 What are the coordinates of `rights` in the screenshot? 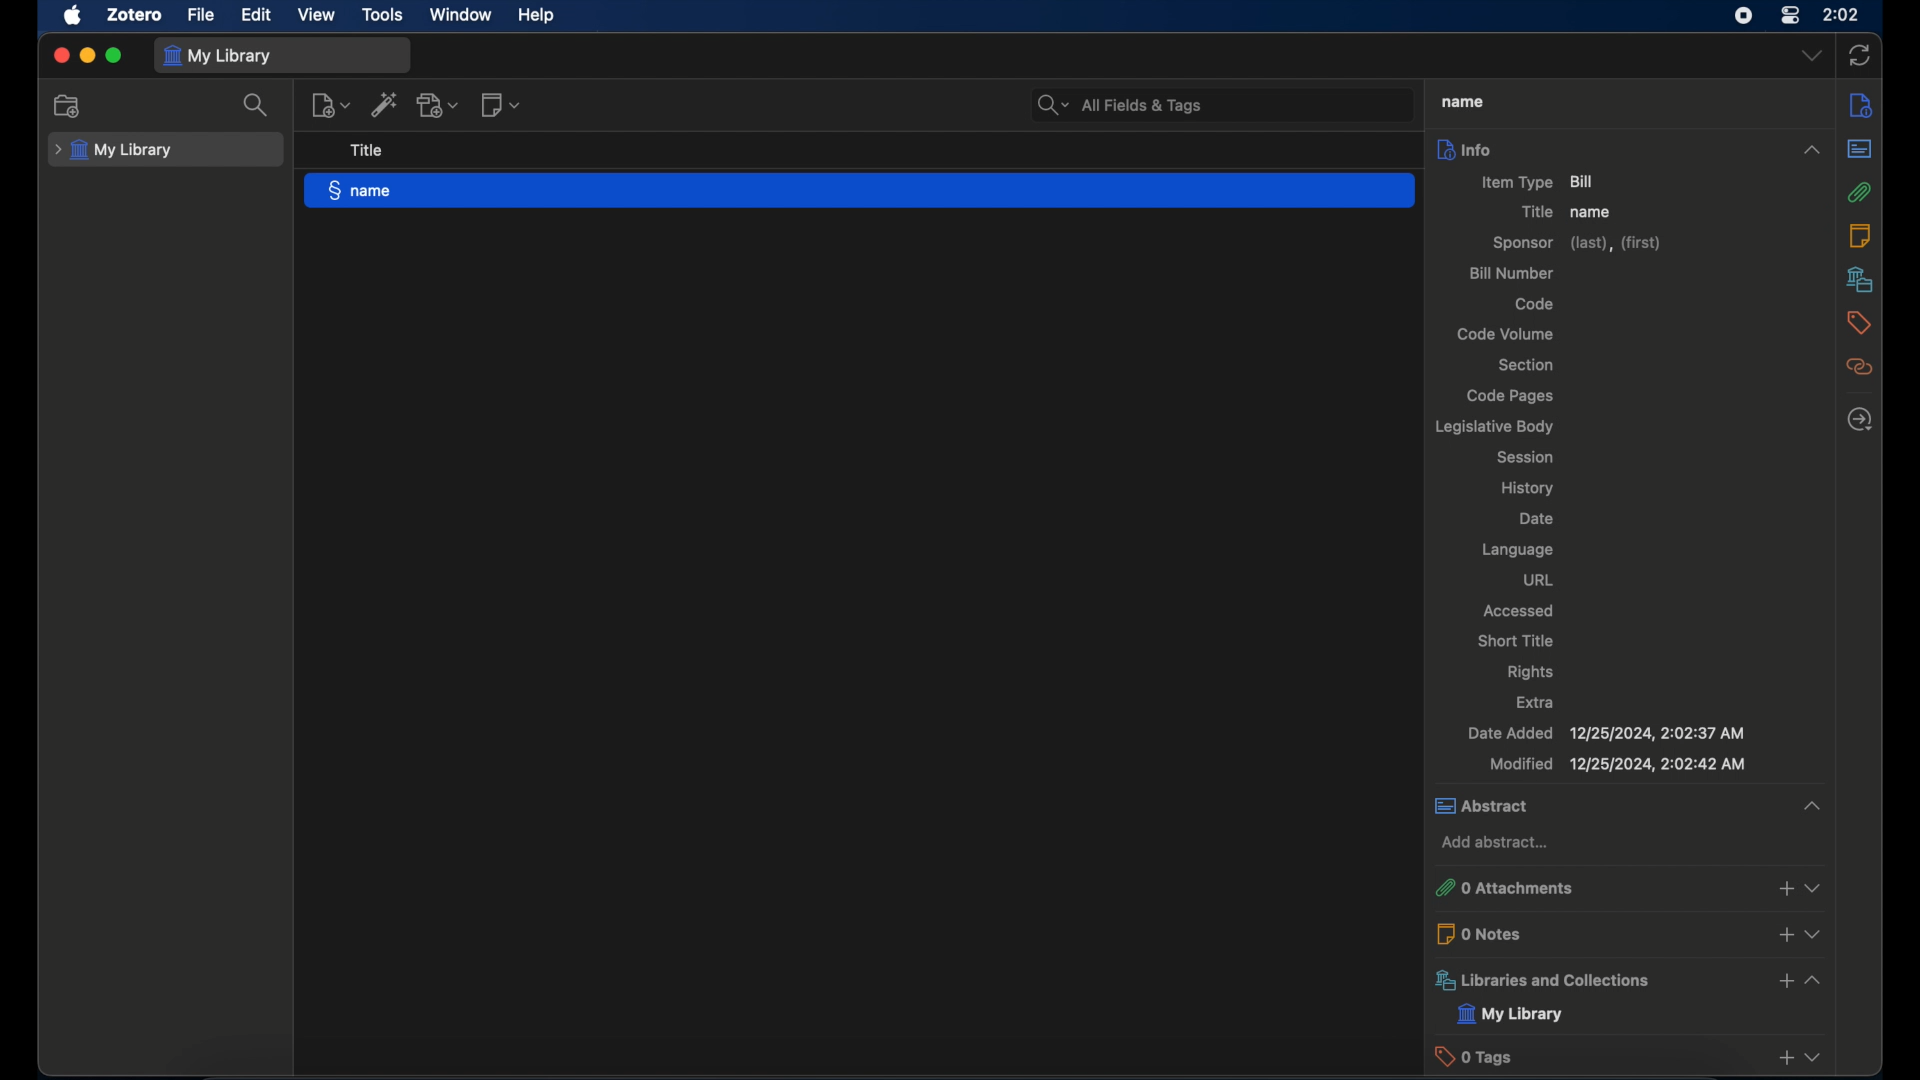 It's located at (1531, 672).